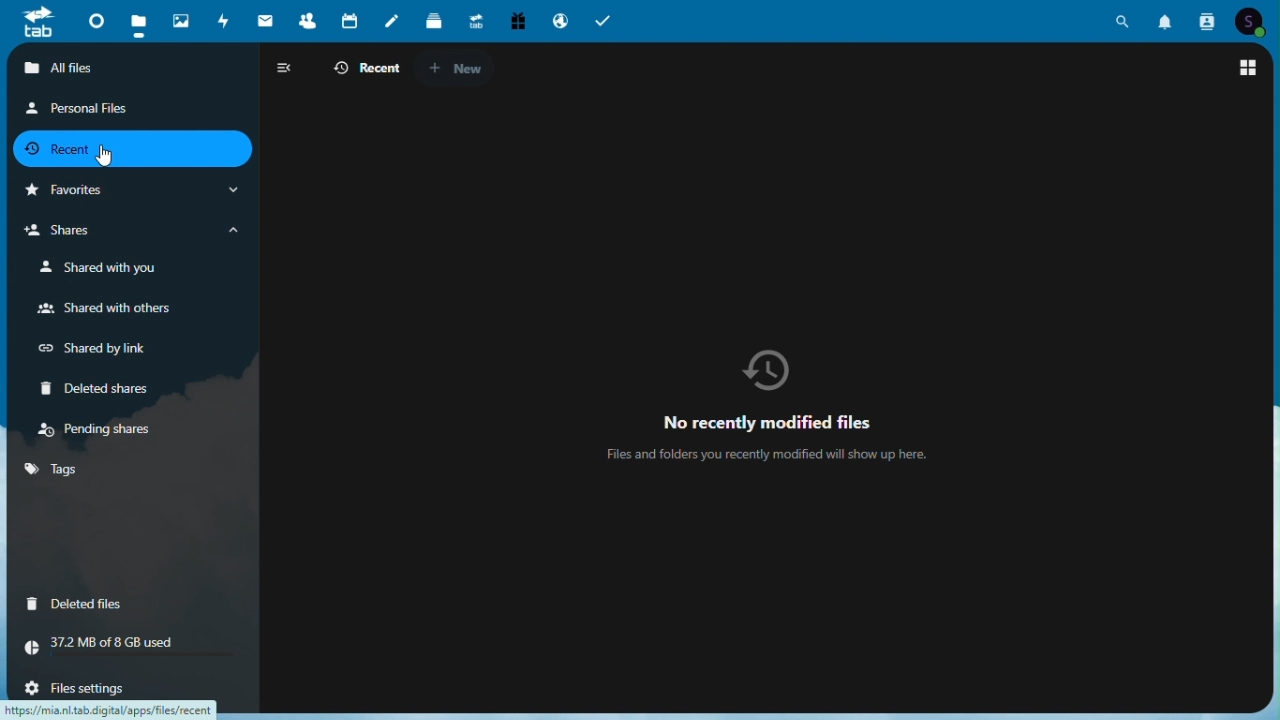 This screenshot has width=1280, height=720. I want to click on deck, so click(435, 22).